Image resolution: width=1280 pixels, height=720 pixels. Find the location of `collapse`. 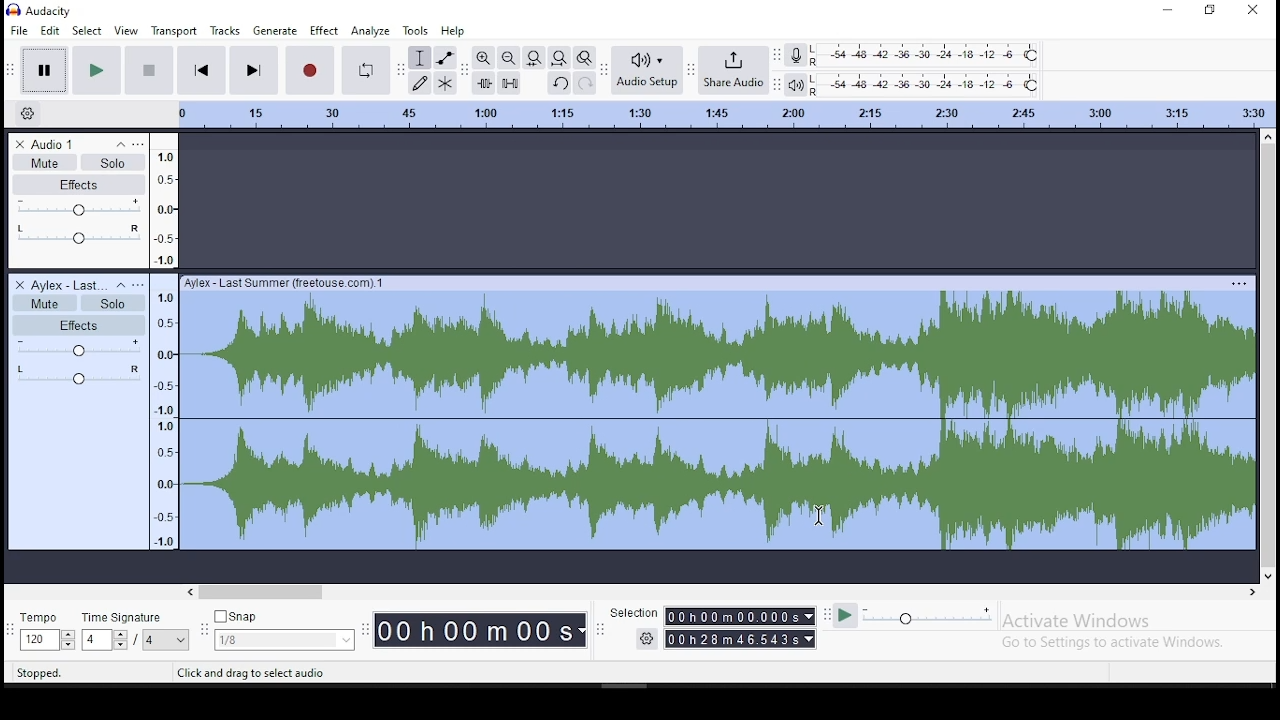

collapse is located at coordinates (120, 144).